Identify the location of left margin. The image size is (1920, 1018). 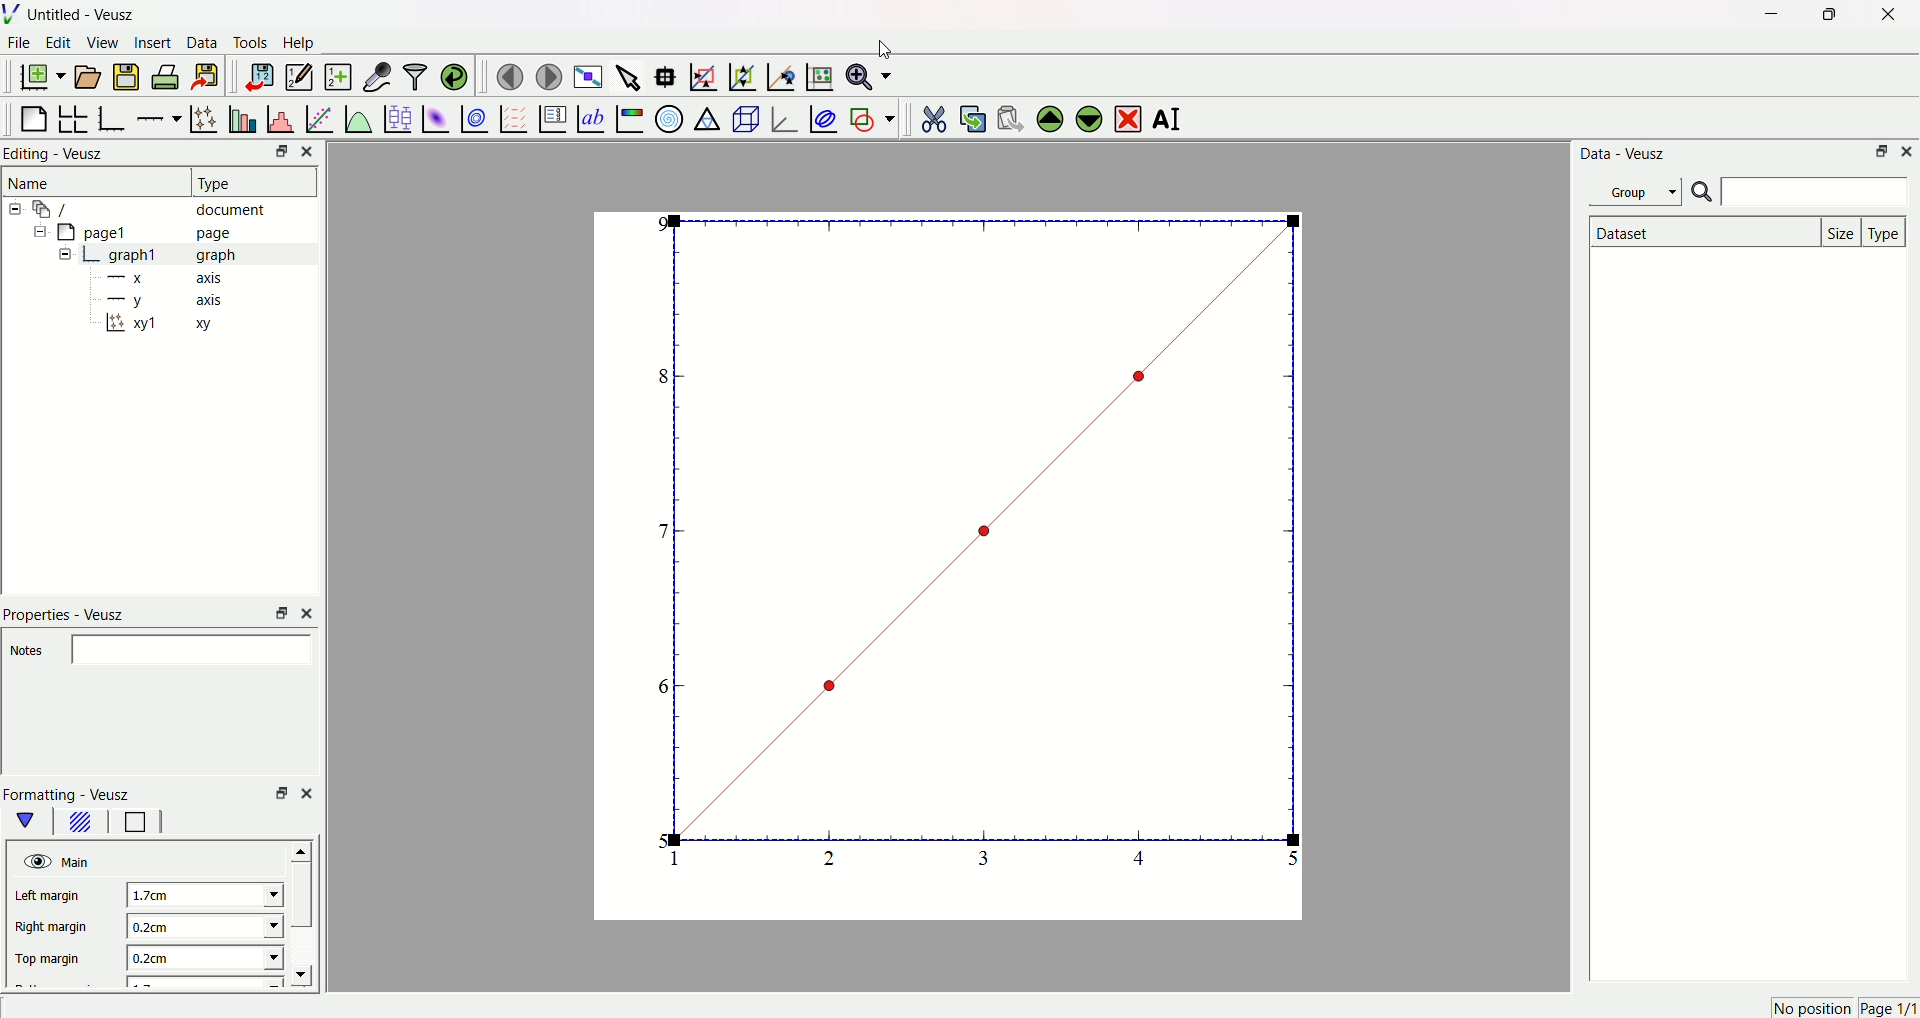
(53, 897).